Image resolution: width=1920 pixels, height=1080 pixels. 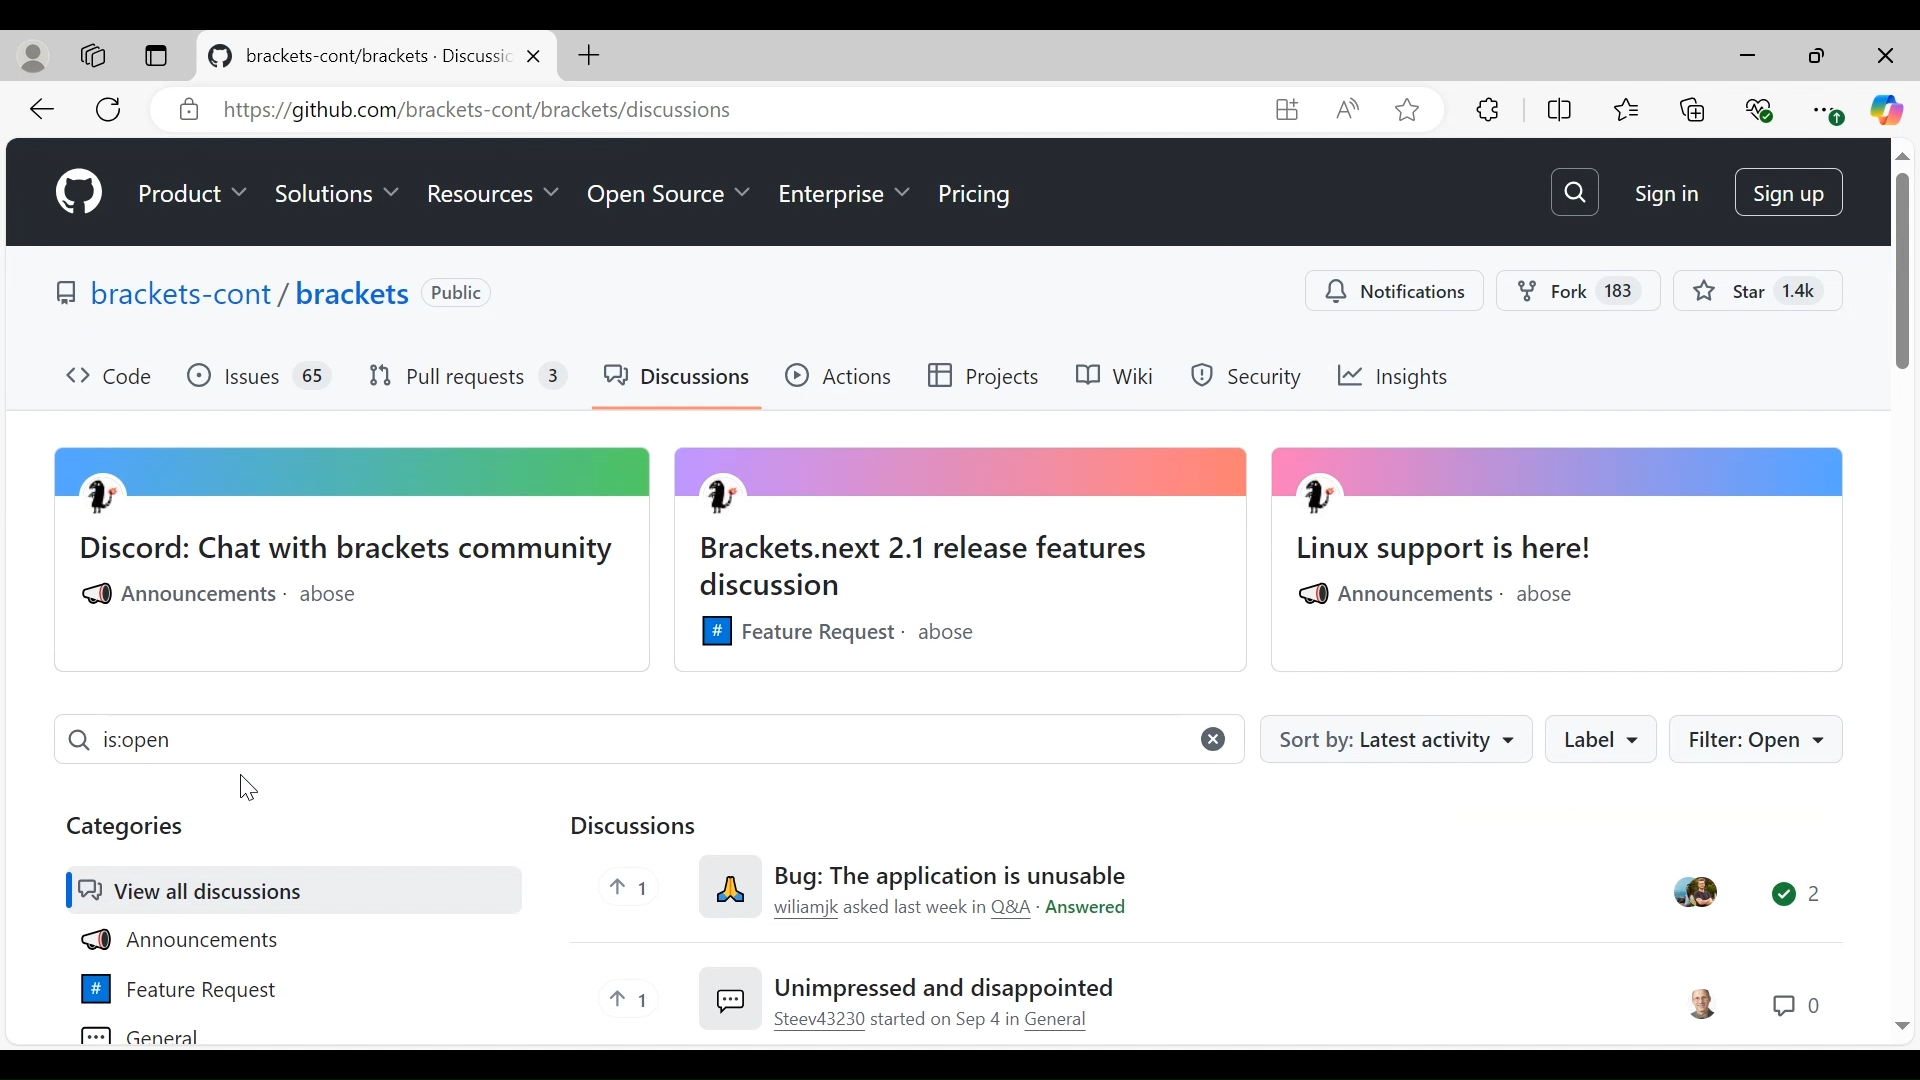 I want to click on Announcements . abose, so click(x=219, y=595).